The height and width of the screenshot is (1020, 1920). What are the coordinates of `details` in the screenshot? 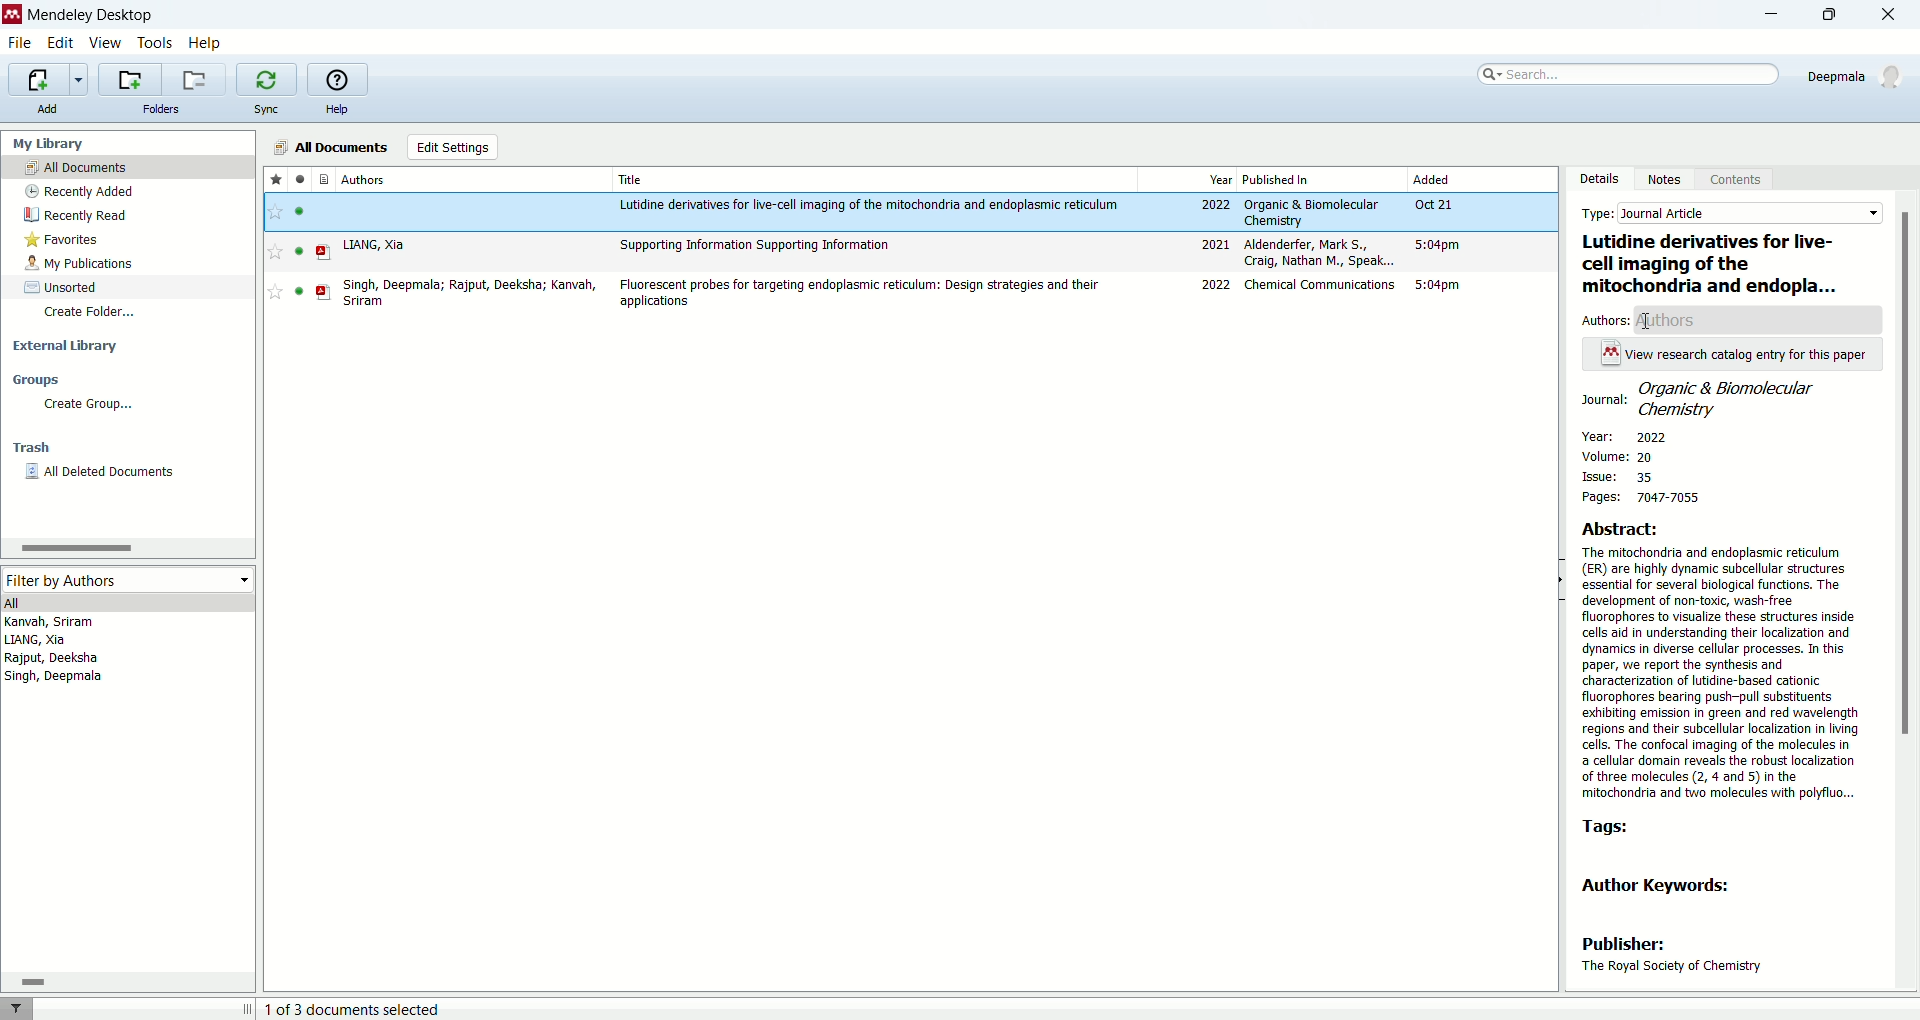 It's located at (1593, 182).